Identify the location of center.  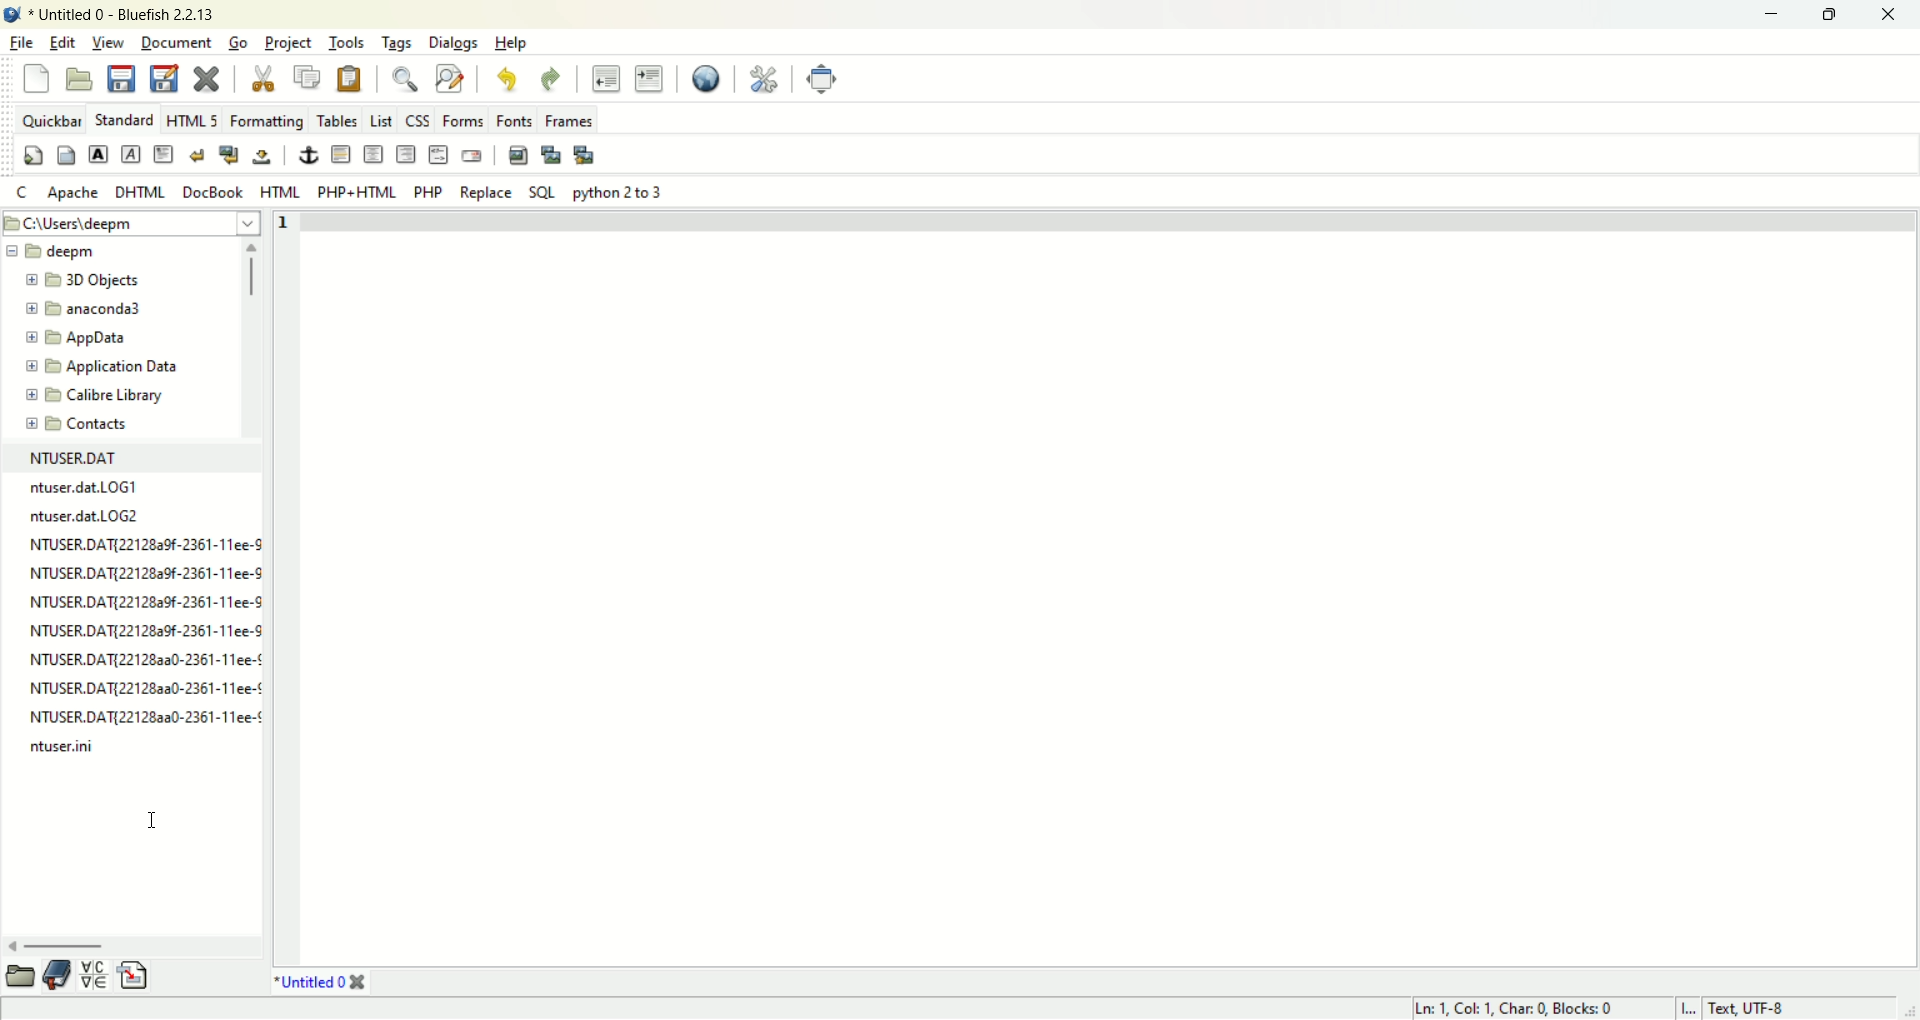
(375, 154).